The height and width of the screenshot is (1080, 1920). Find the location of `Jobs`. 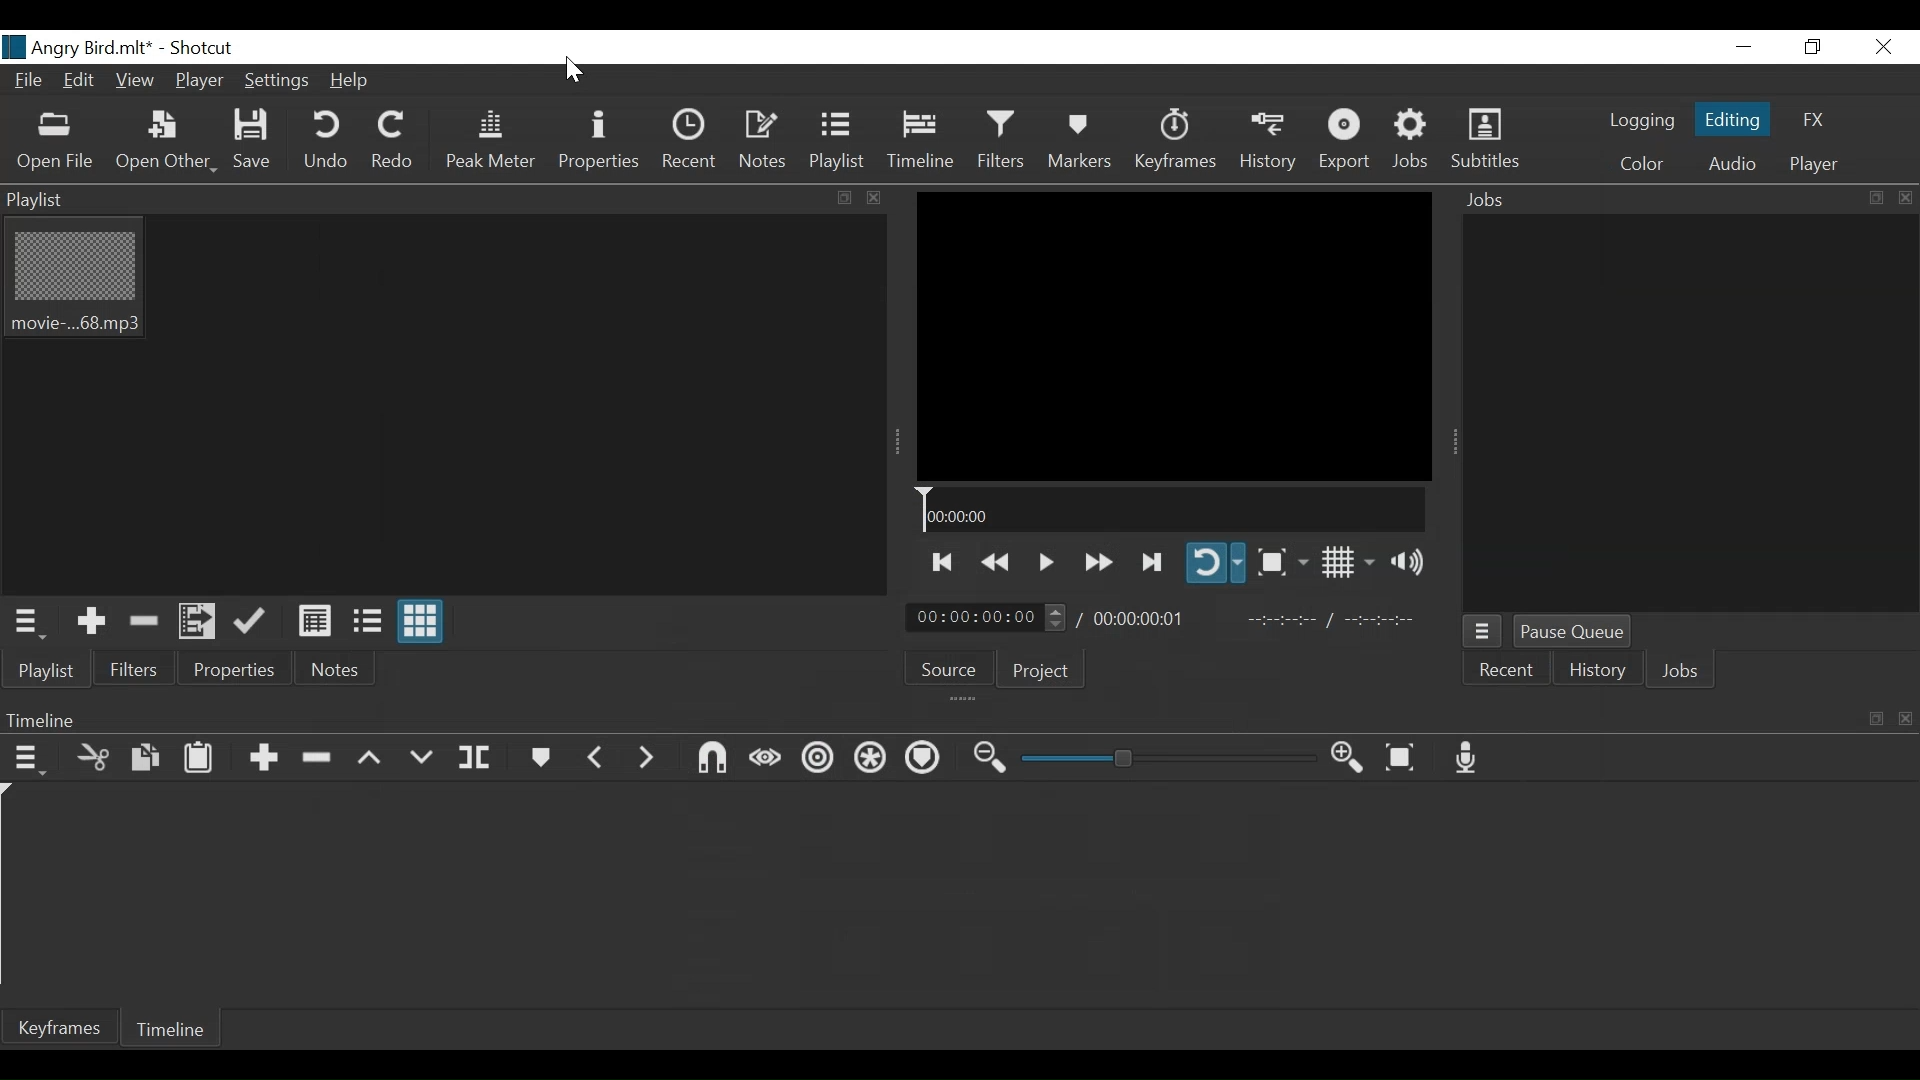

Jobs is located at coordinates (1685, 673).